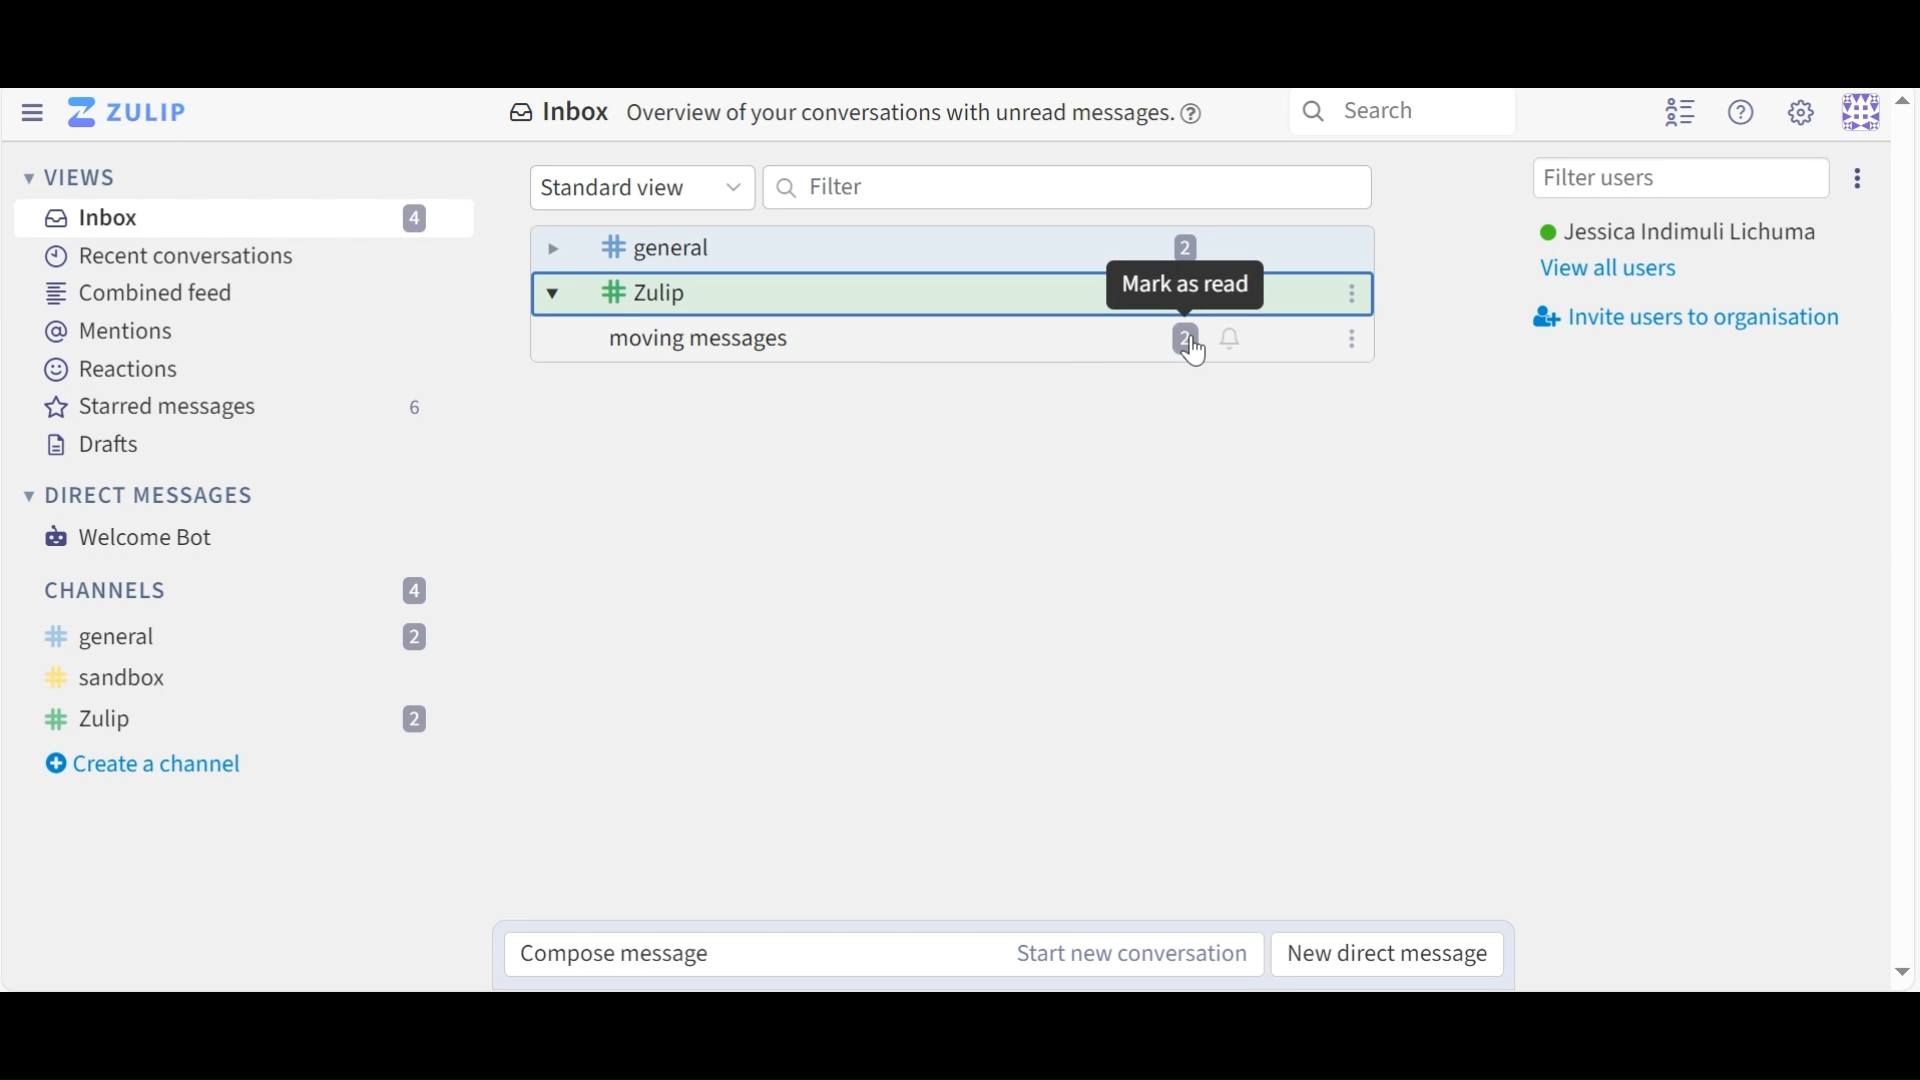  Describe the element at coordinates (818, 293) in the screenshot. I see `message` at that location.